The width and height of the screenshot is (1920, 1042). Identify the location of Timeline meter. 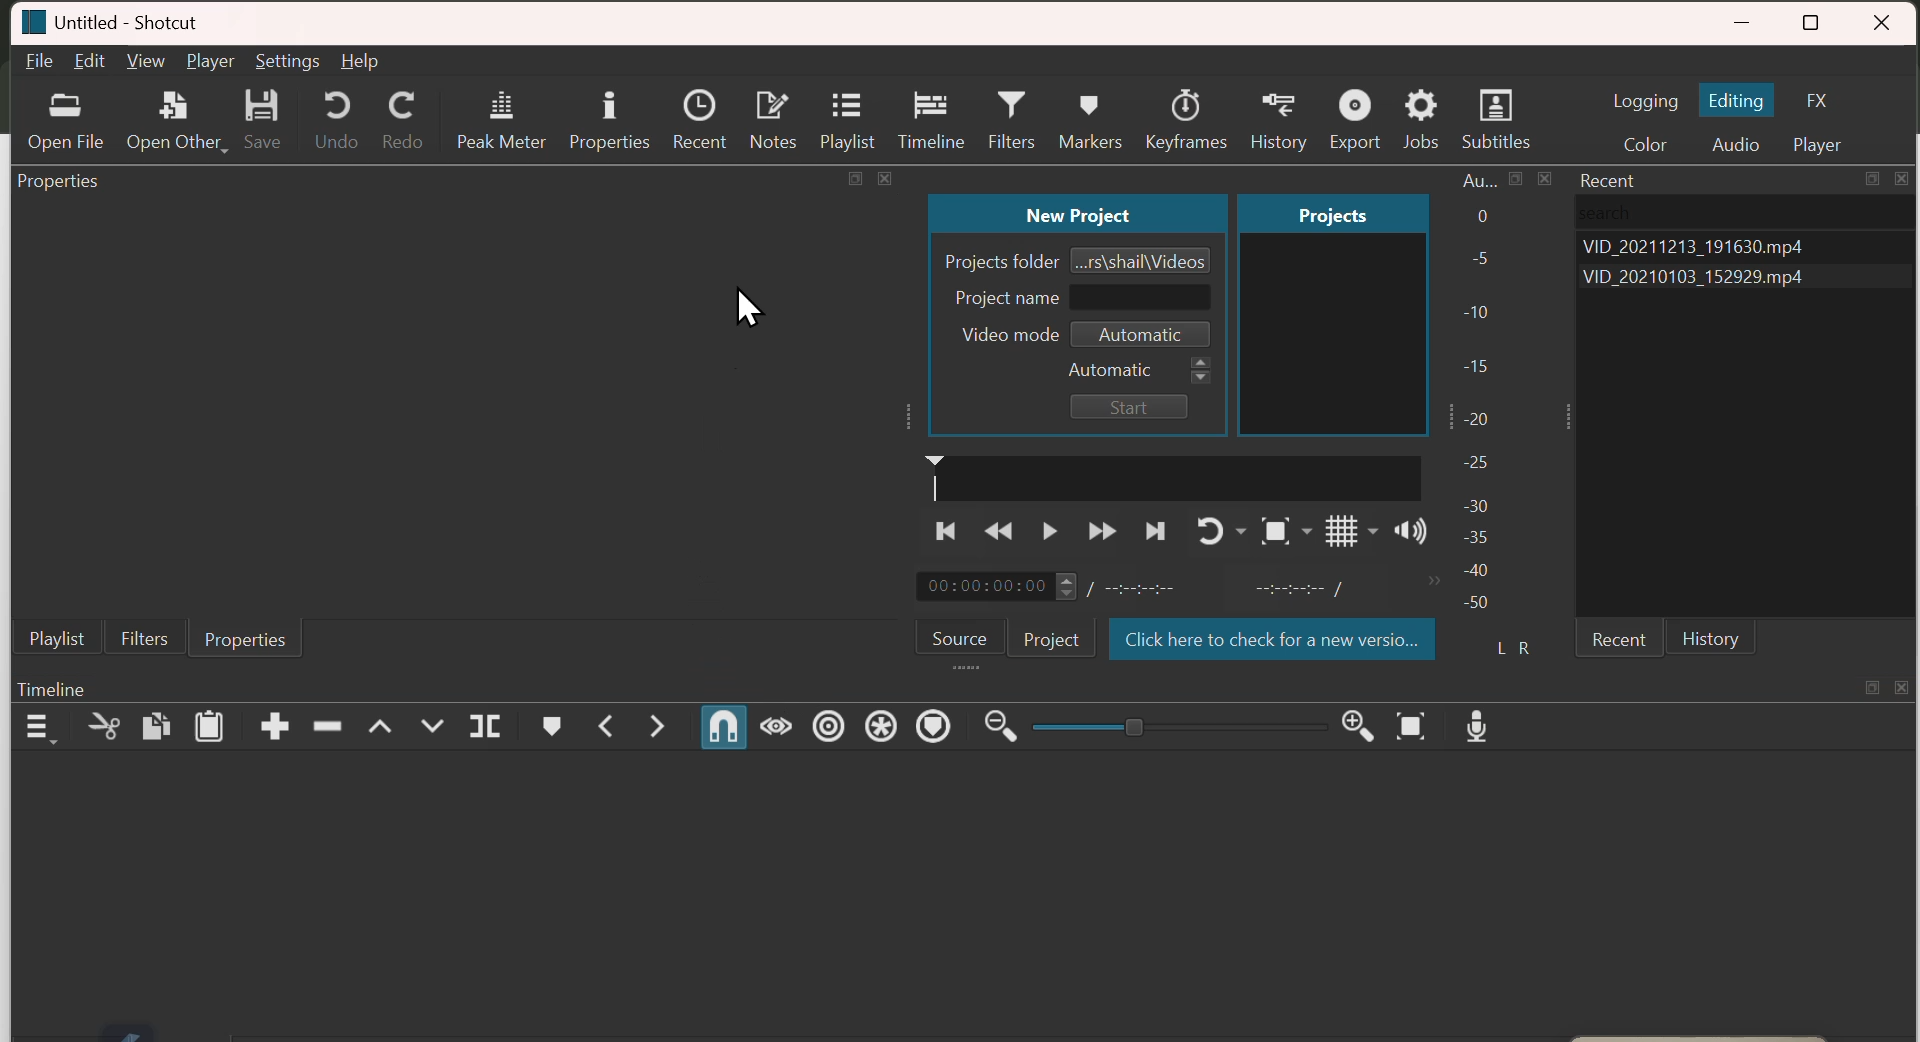
(1148, 587).